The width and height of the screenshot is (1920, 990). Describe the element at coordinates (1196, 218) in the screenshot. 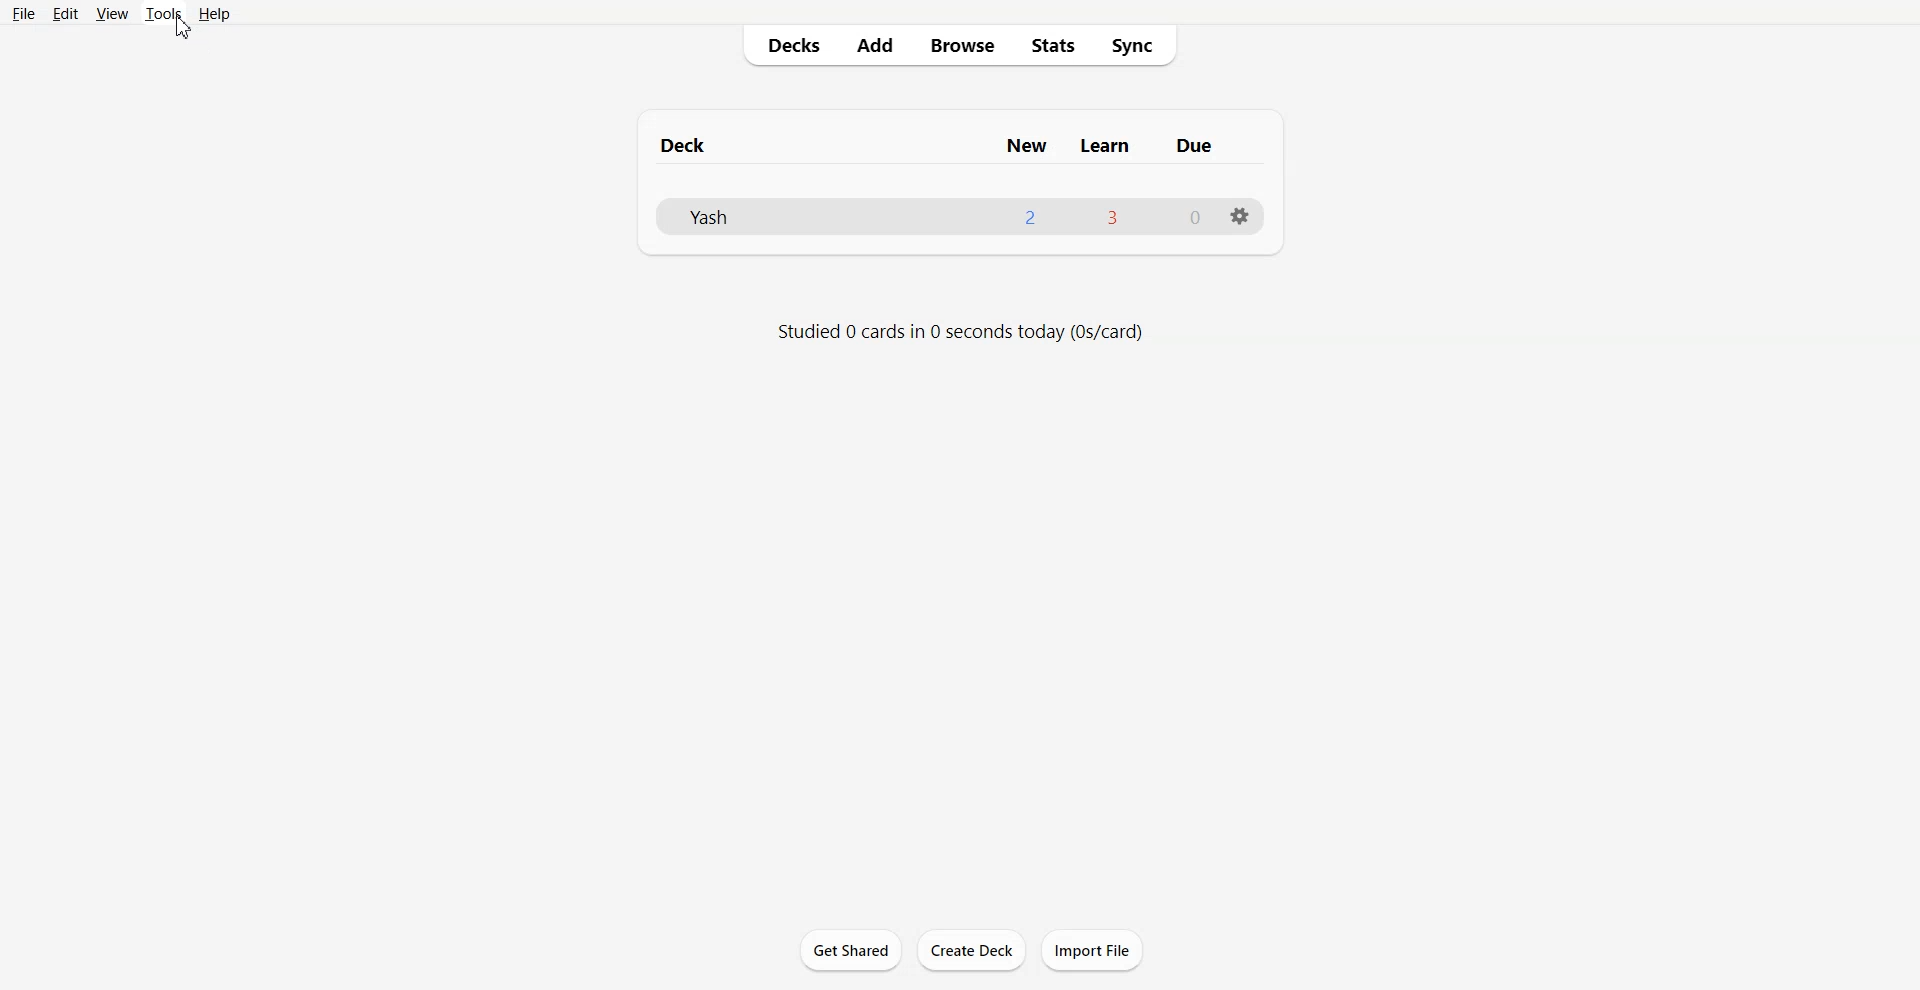

I see `0` at that location.